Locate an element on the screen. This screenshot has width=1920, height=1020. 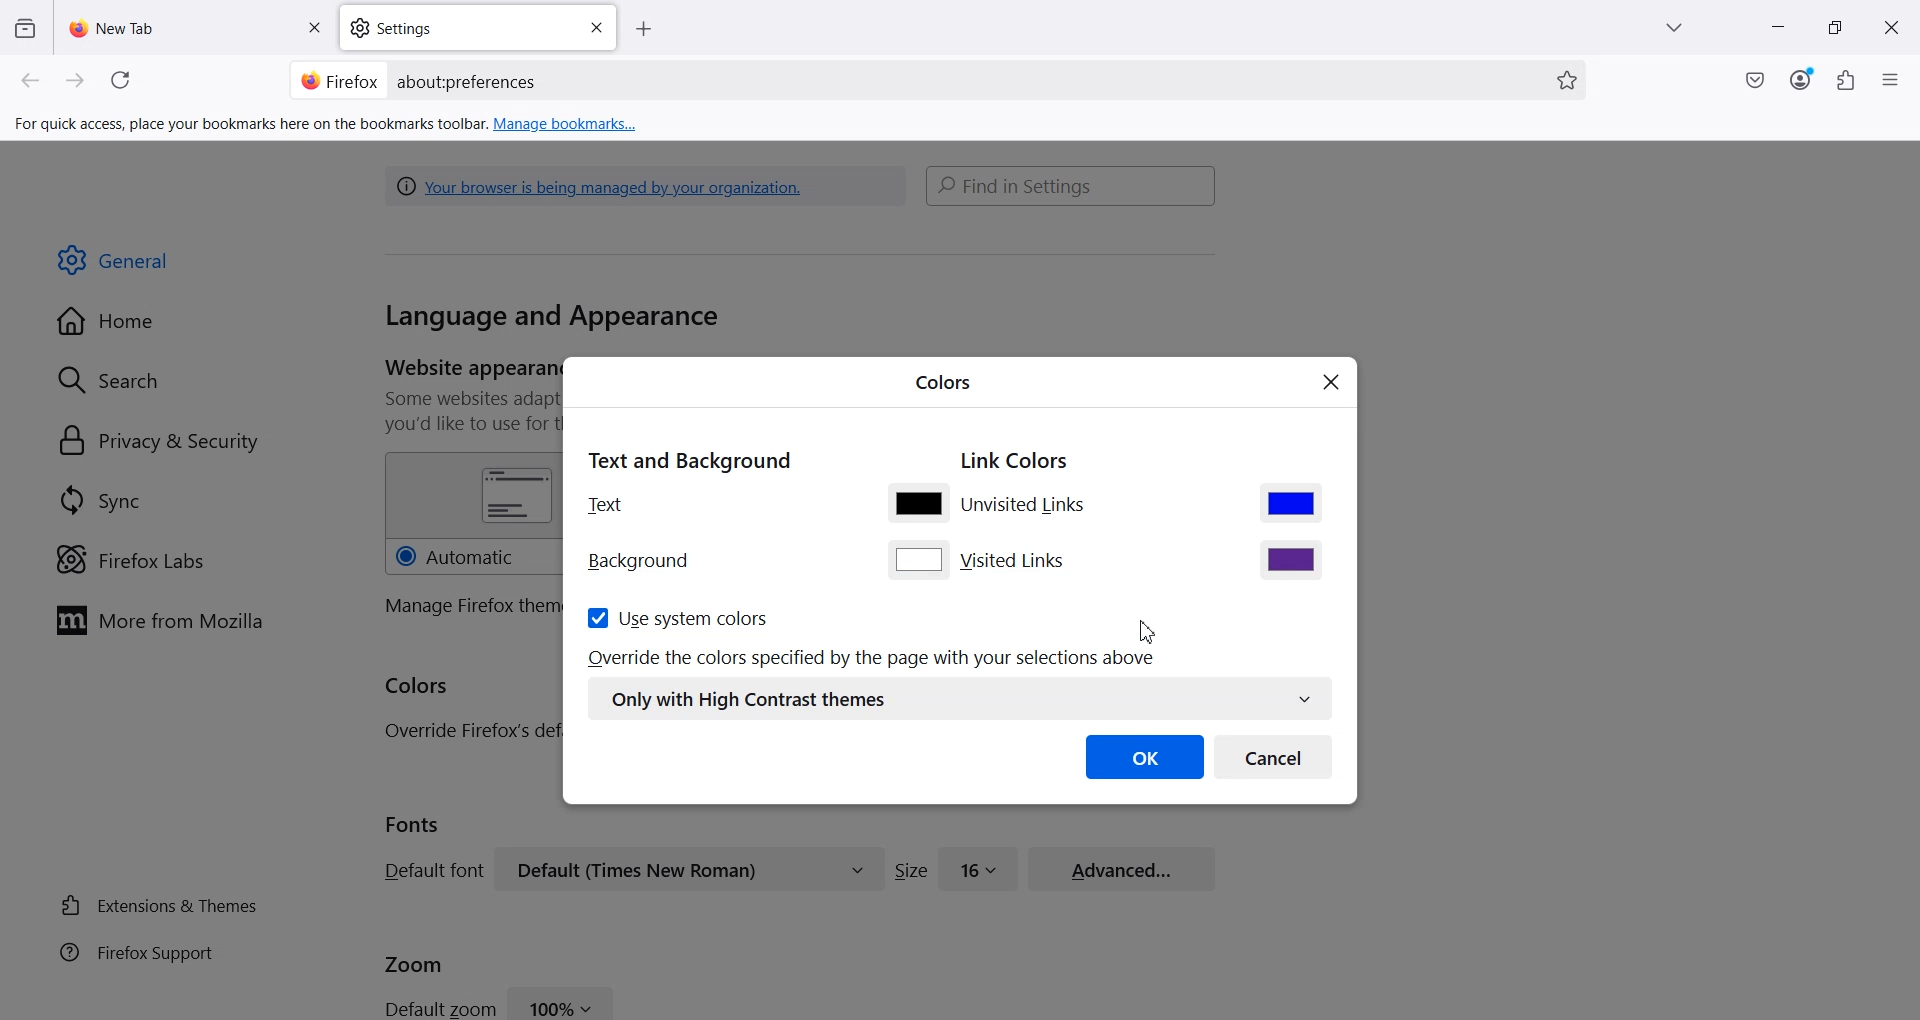
Language and Appearance is located at coordinates (552, 318).